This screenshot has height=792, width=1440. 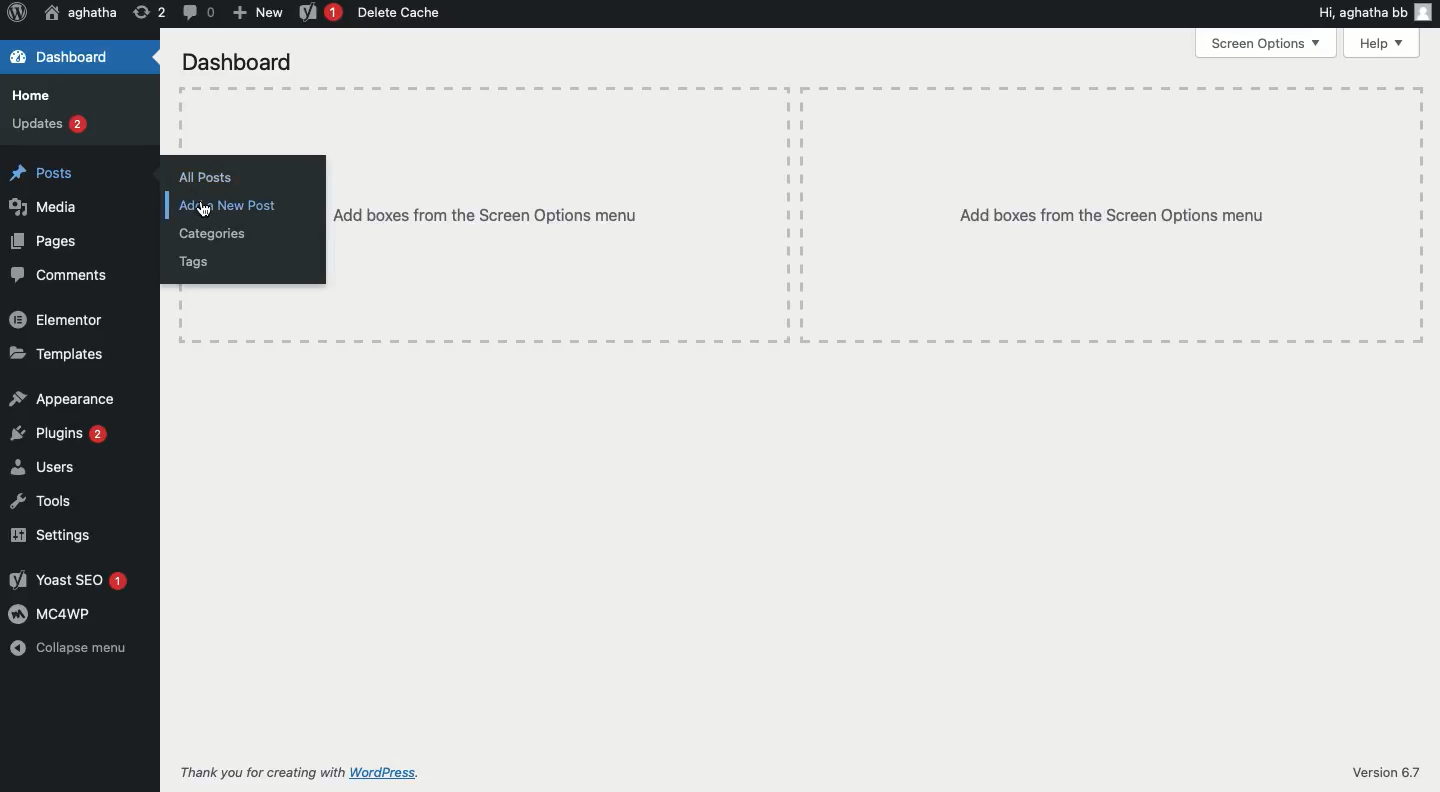 I want to click on Table line, so click(x=802, y=88).